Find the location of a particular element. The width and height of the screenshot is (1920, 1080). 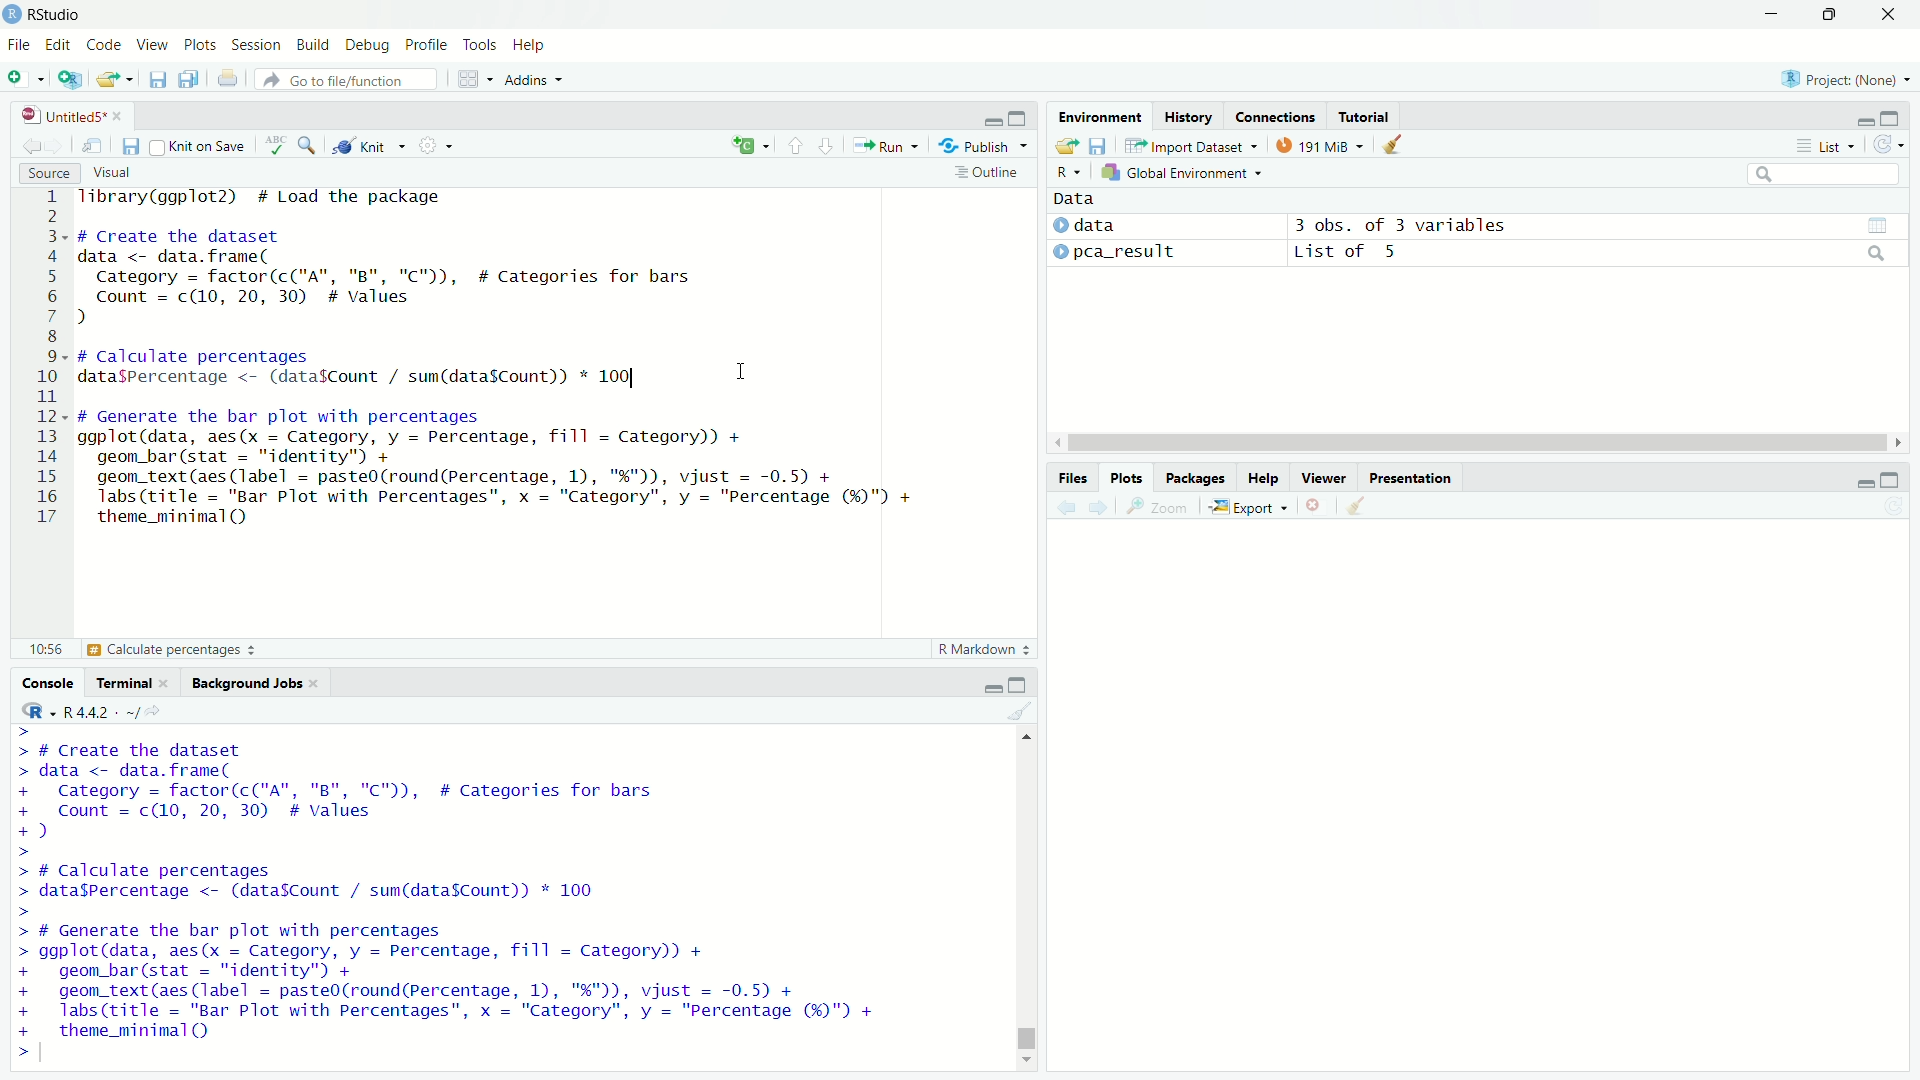

build is located at coordinates (318, 47).